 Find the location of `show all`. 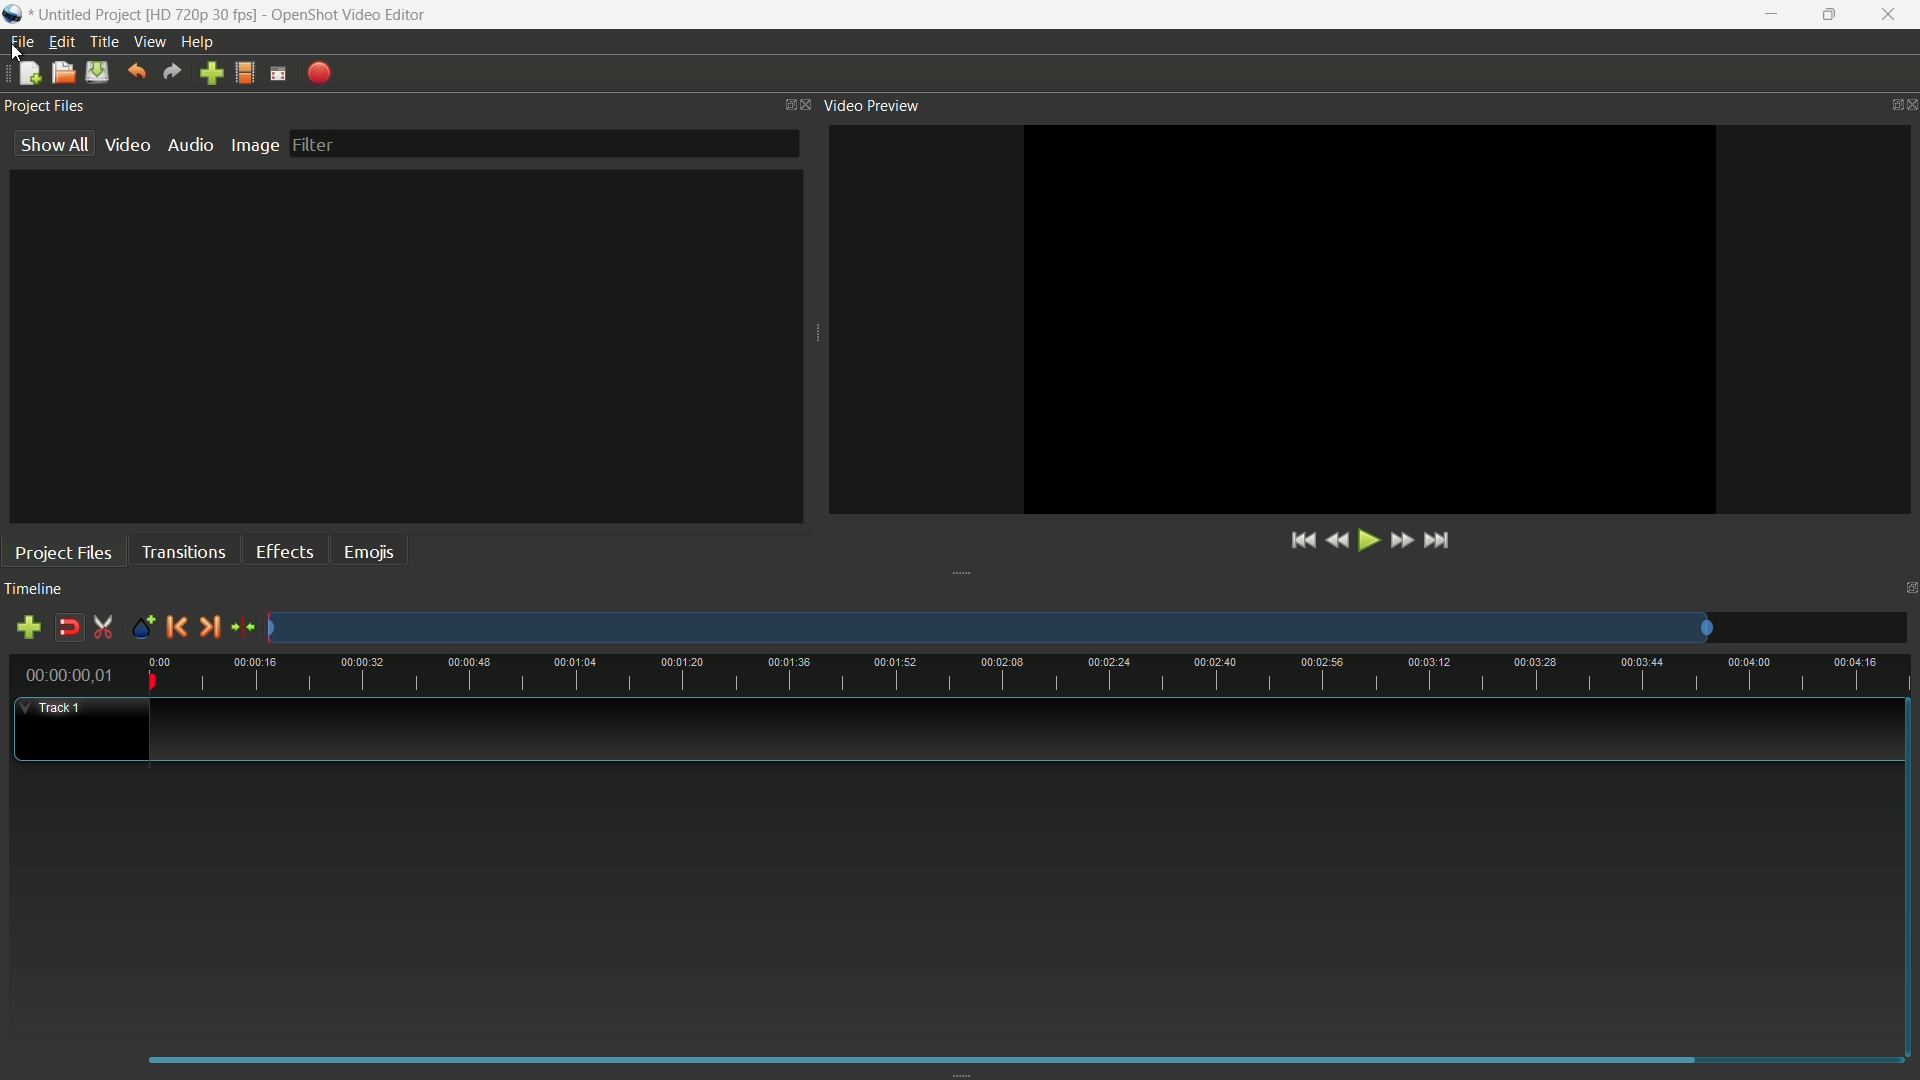

show all is located at coordinates (56, 143).